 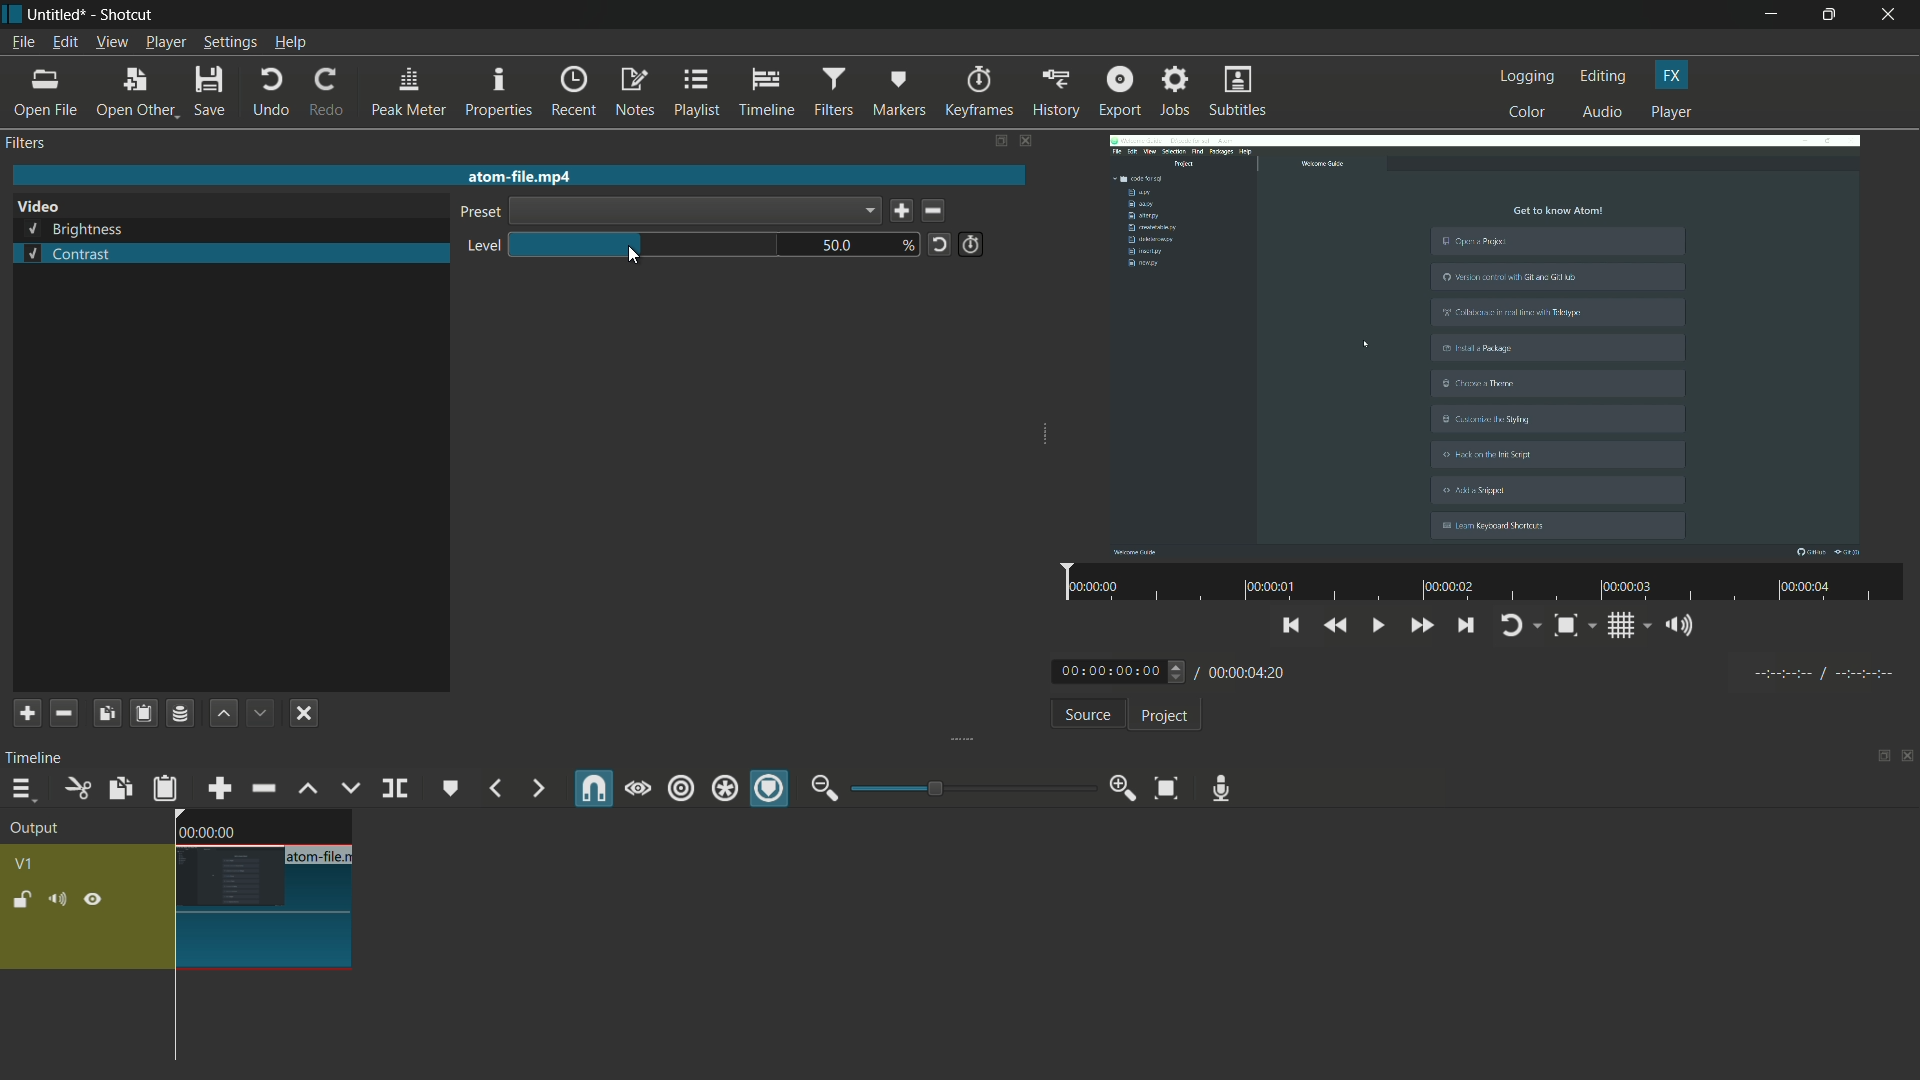 What do you see at coordinates (1528, 111) in the screenshot?
I see `color` at bounding box center [1528, 111].